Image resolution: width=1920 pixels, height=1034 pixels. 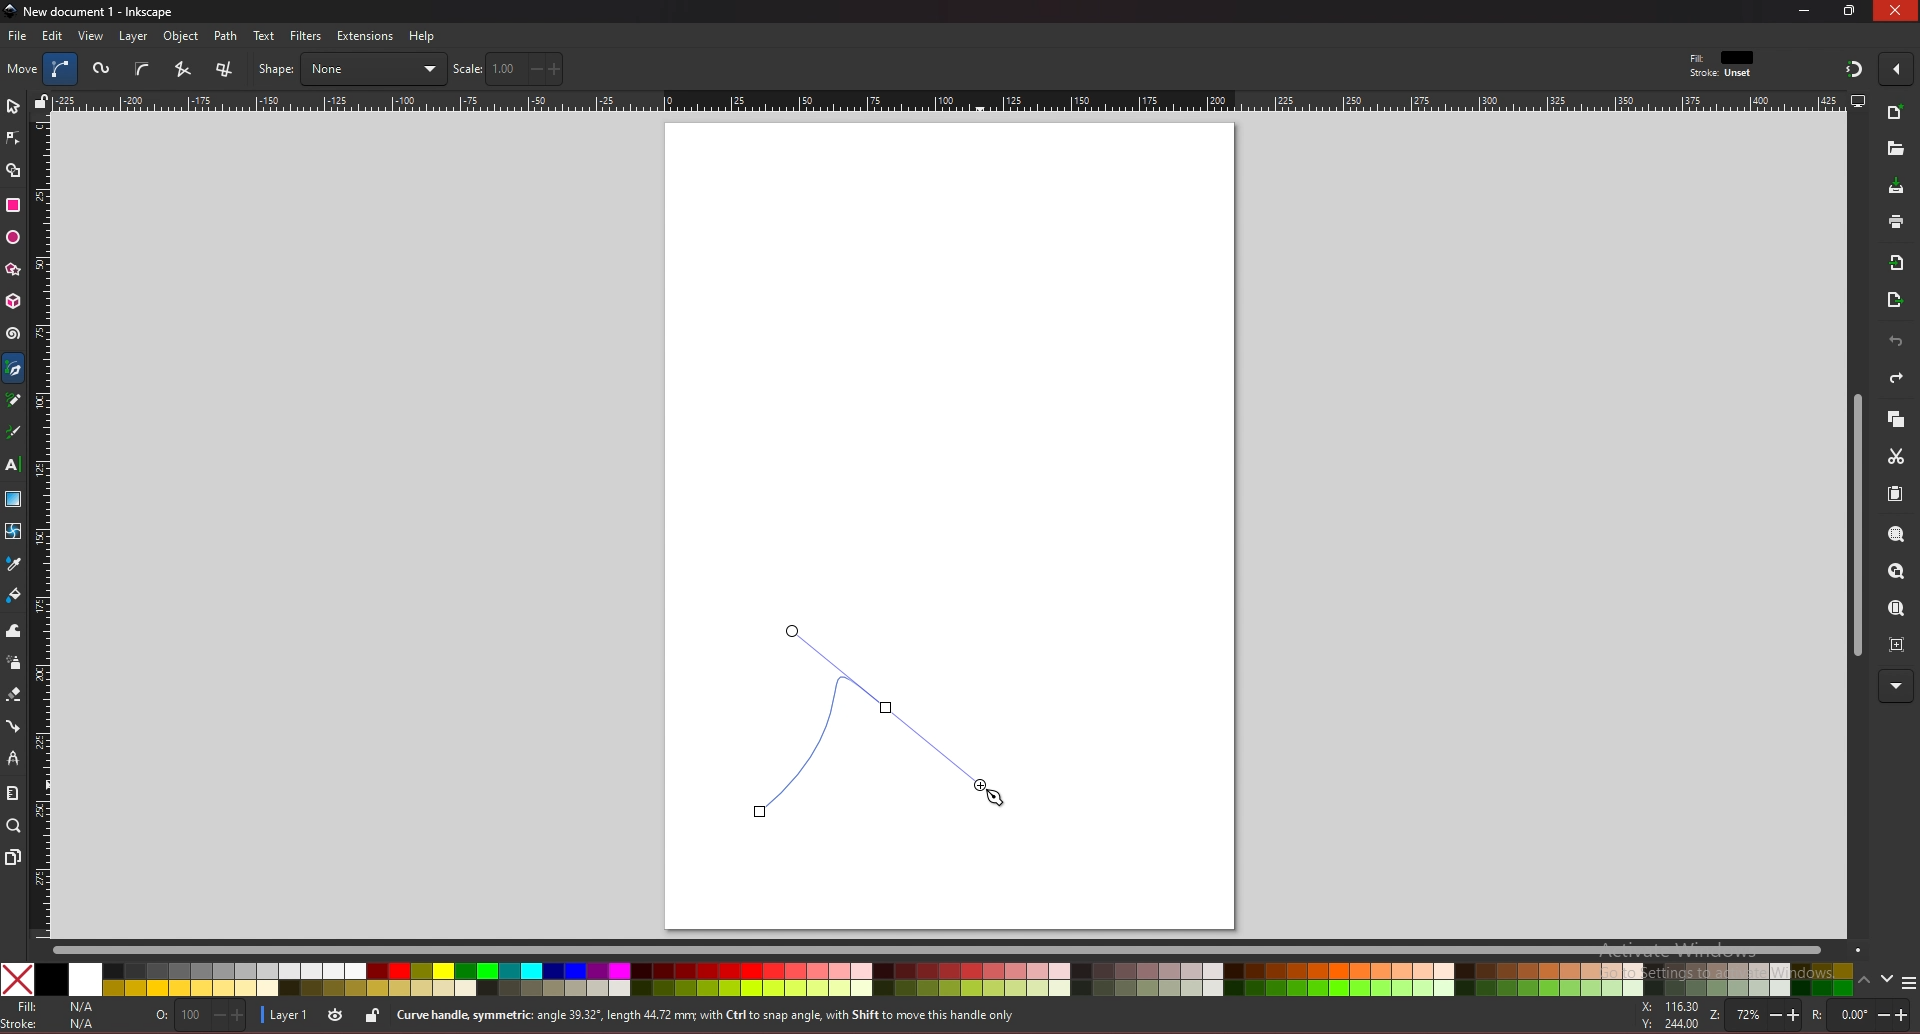 I want to click on new, so click(x=1894, y=149).